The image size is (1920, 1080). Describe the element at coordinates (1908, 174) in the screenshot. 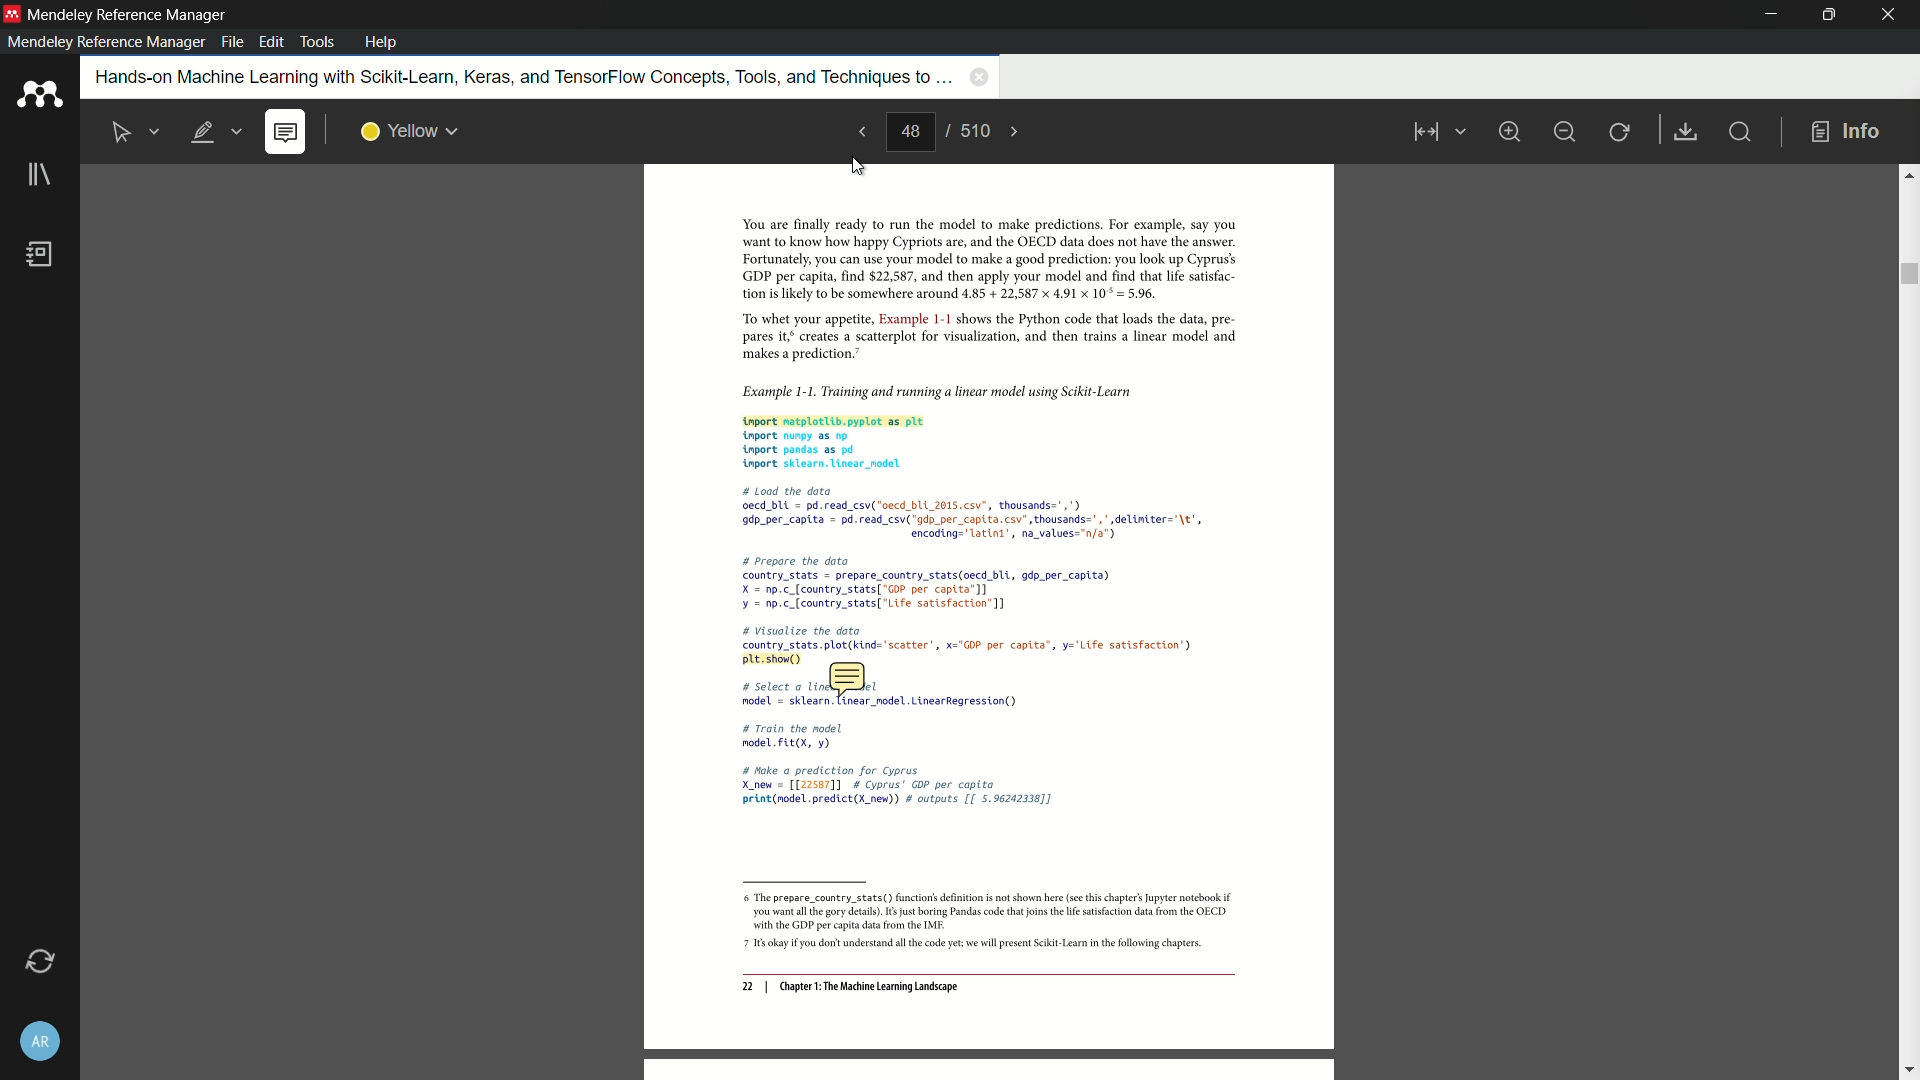

I see `scroll up` at that location.